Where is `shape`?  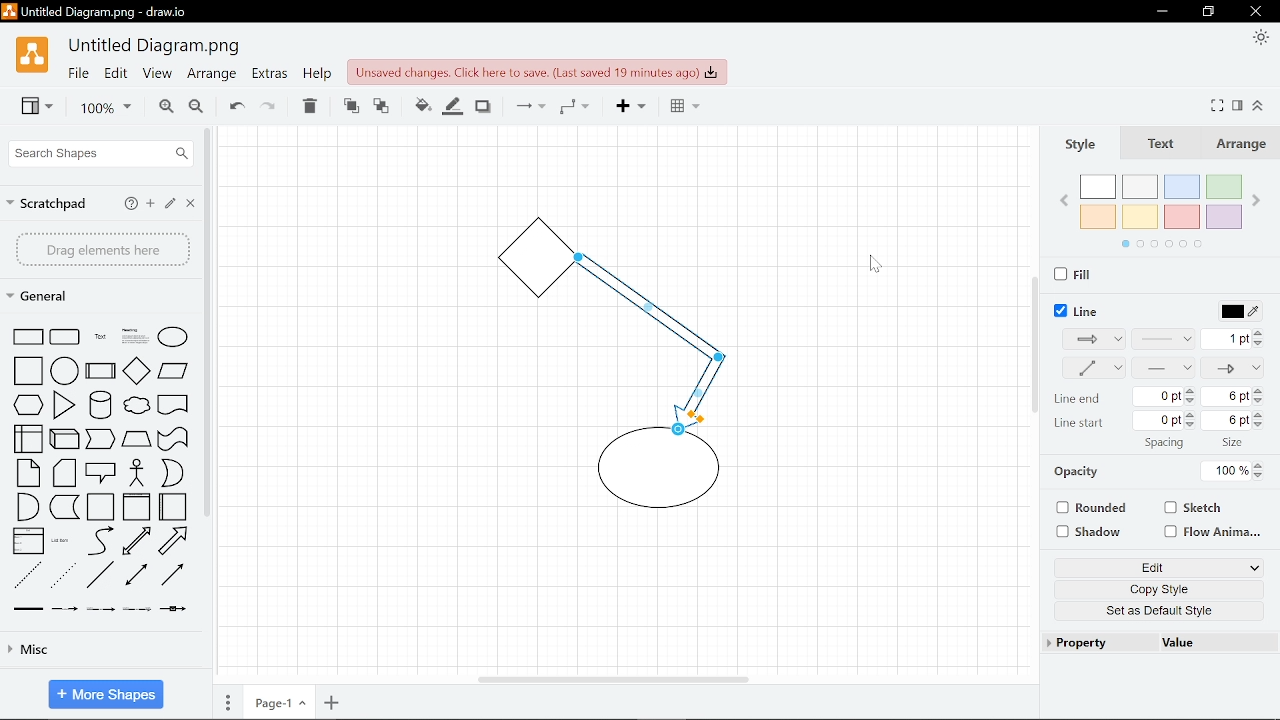
shape is located at coordinates (176, 577).